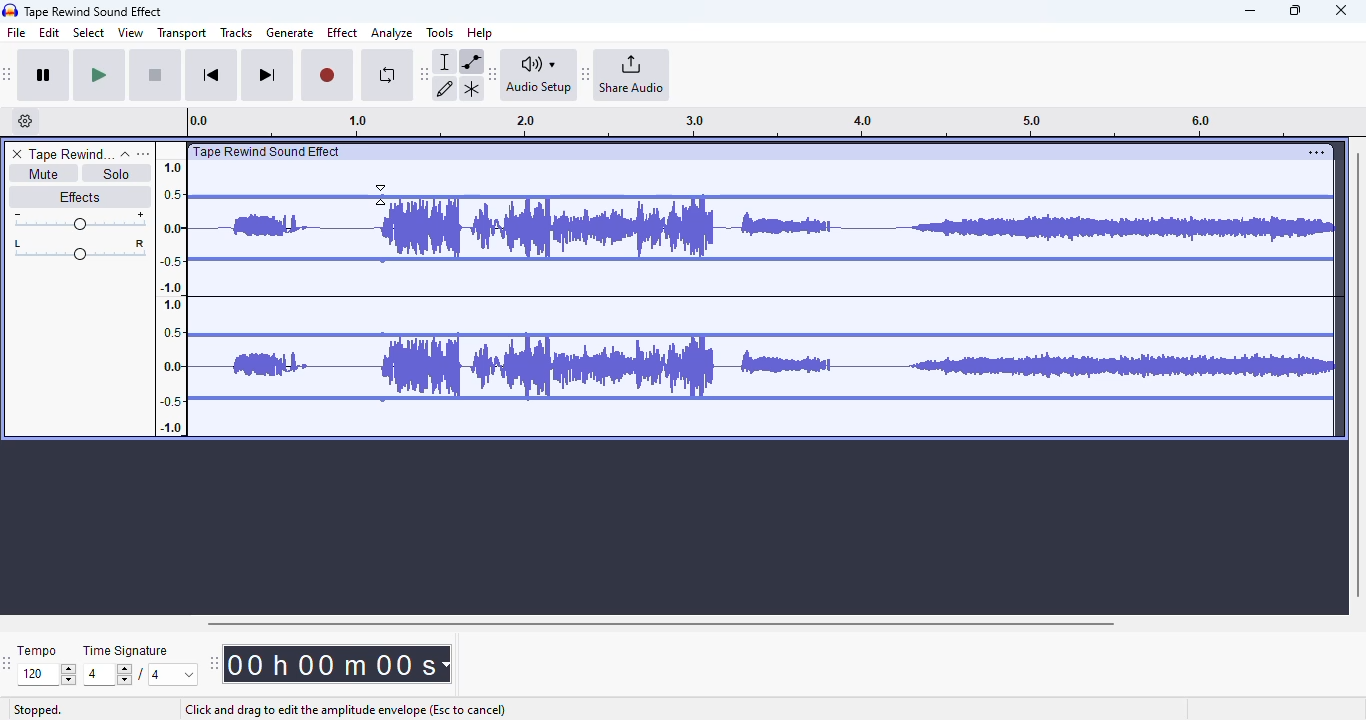 The height and width of the screenshot is (720, 1366). Describe the element at coordinates (1316, 152) in the screenshot. I see `settings` at that location.